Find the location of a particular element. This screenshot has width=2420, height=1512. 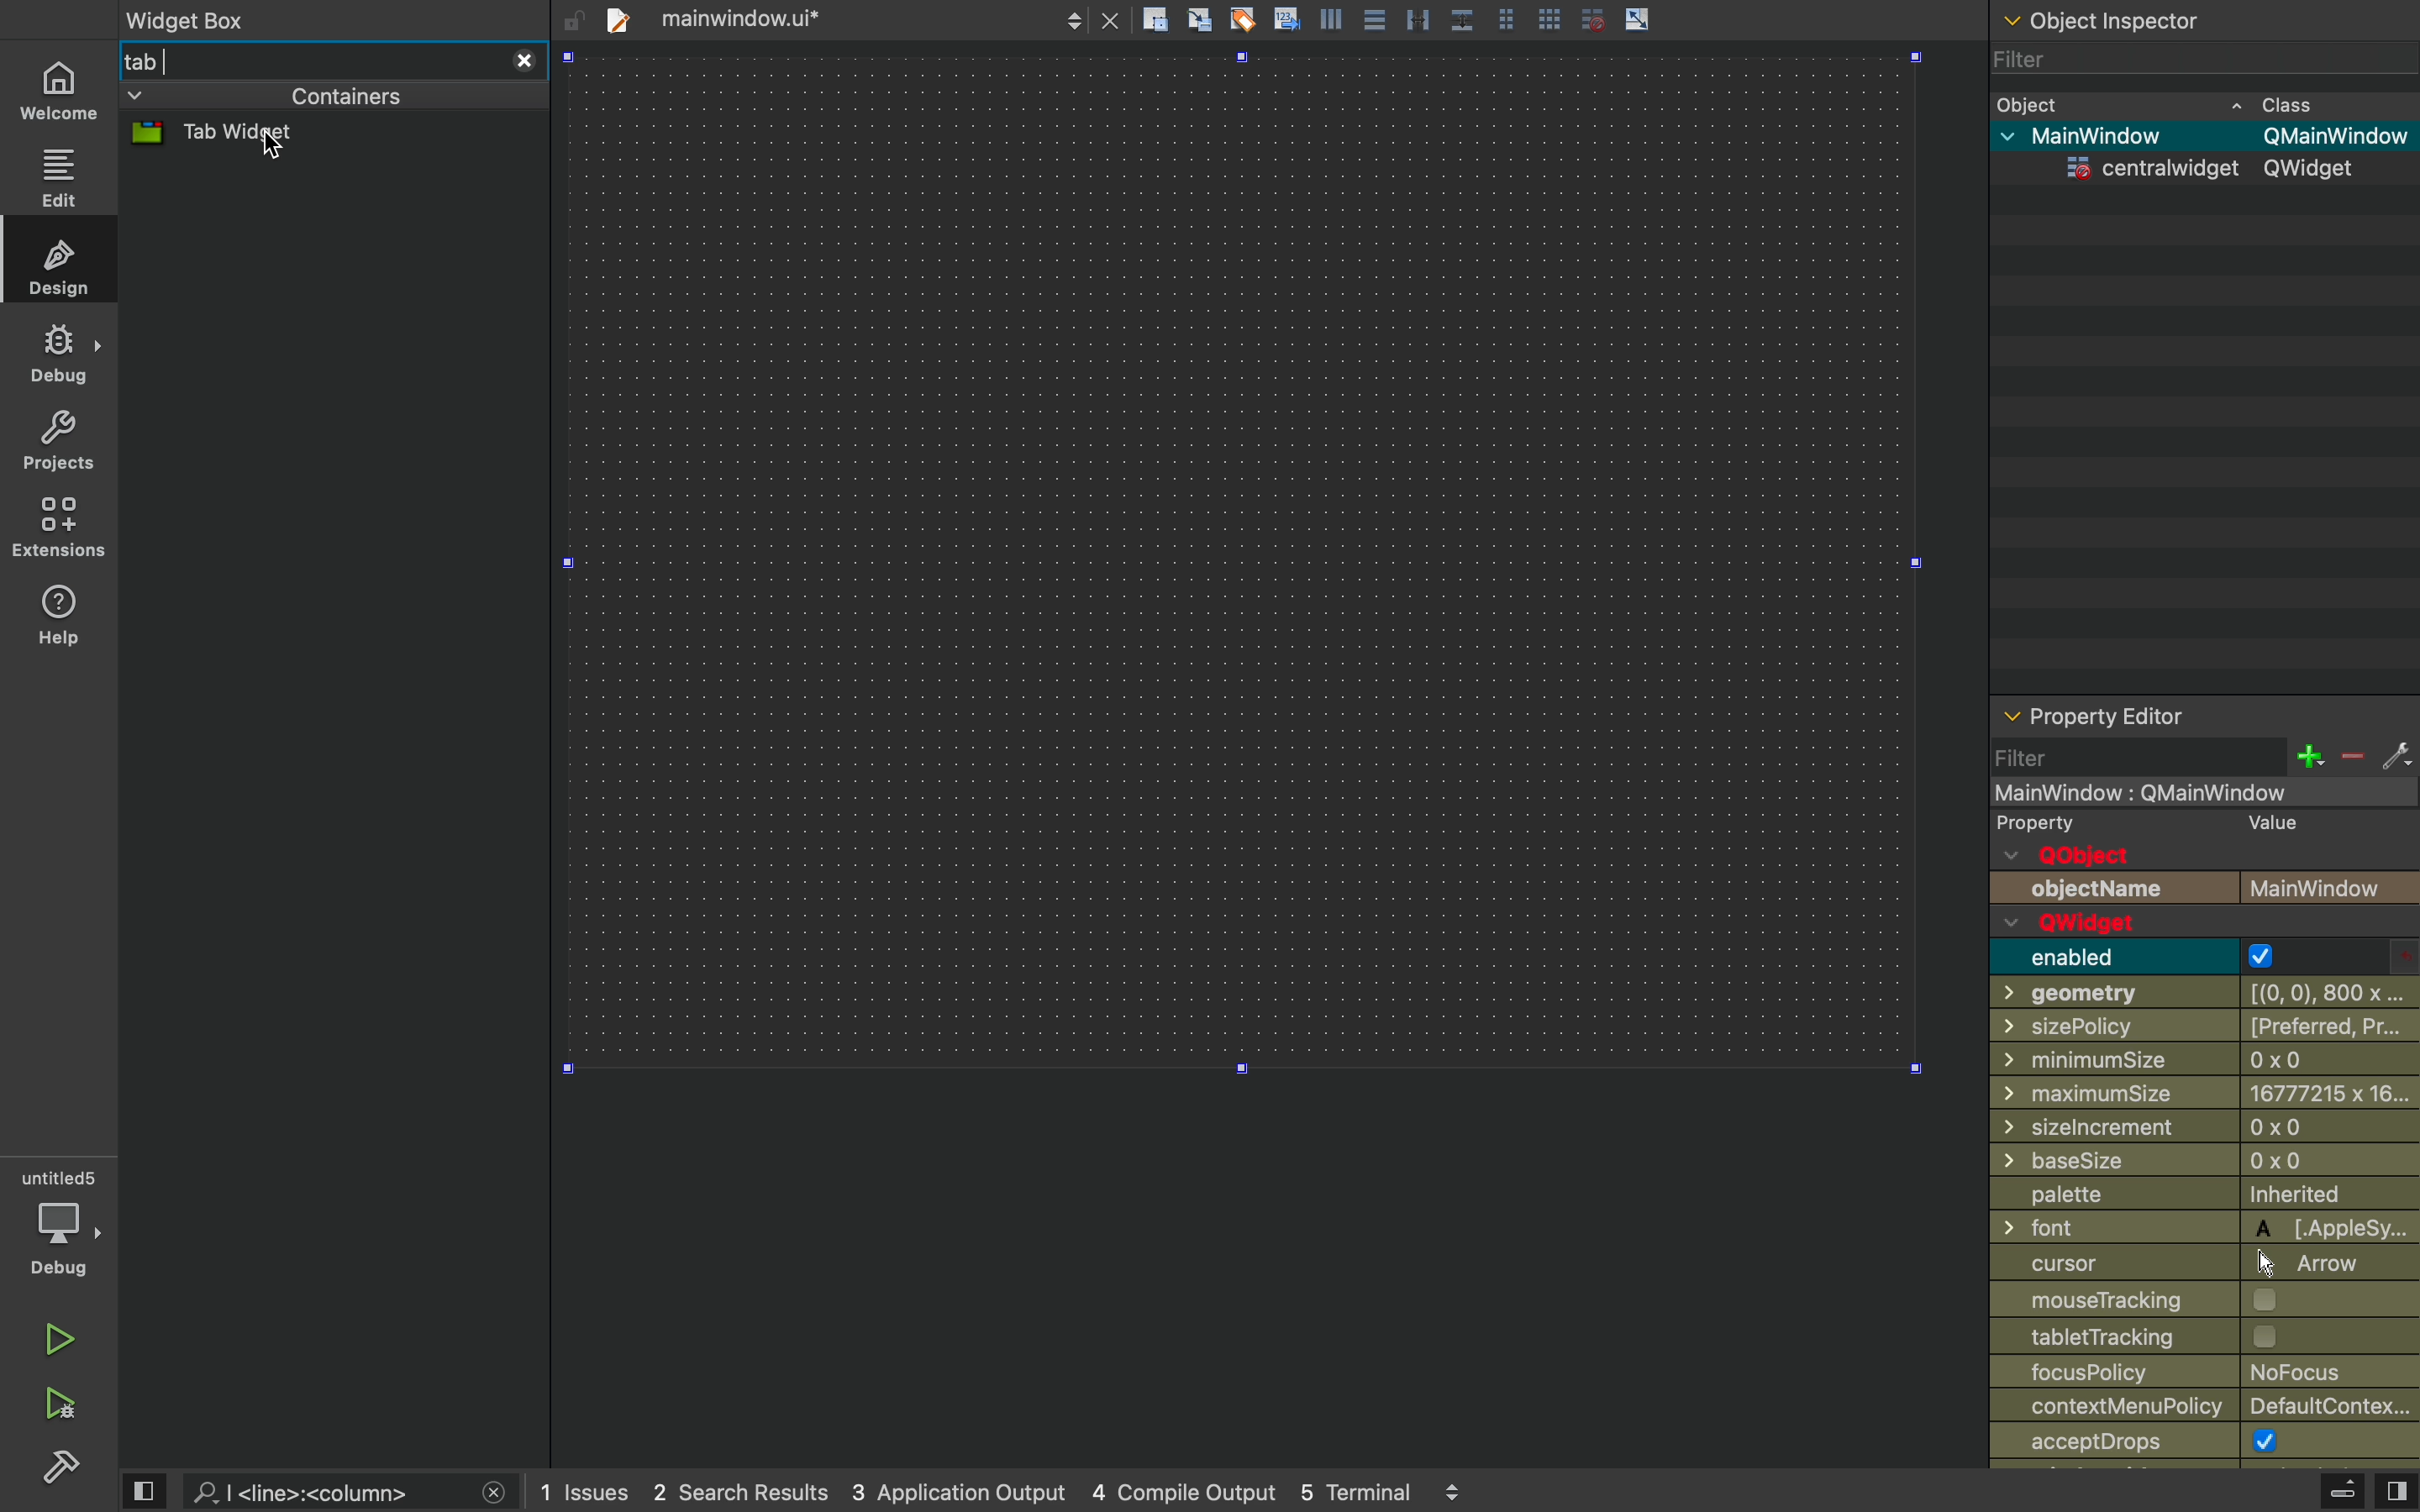

filter is located at coordinates (2040, 759).